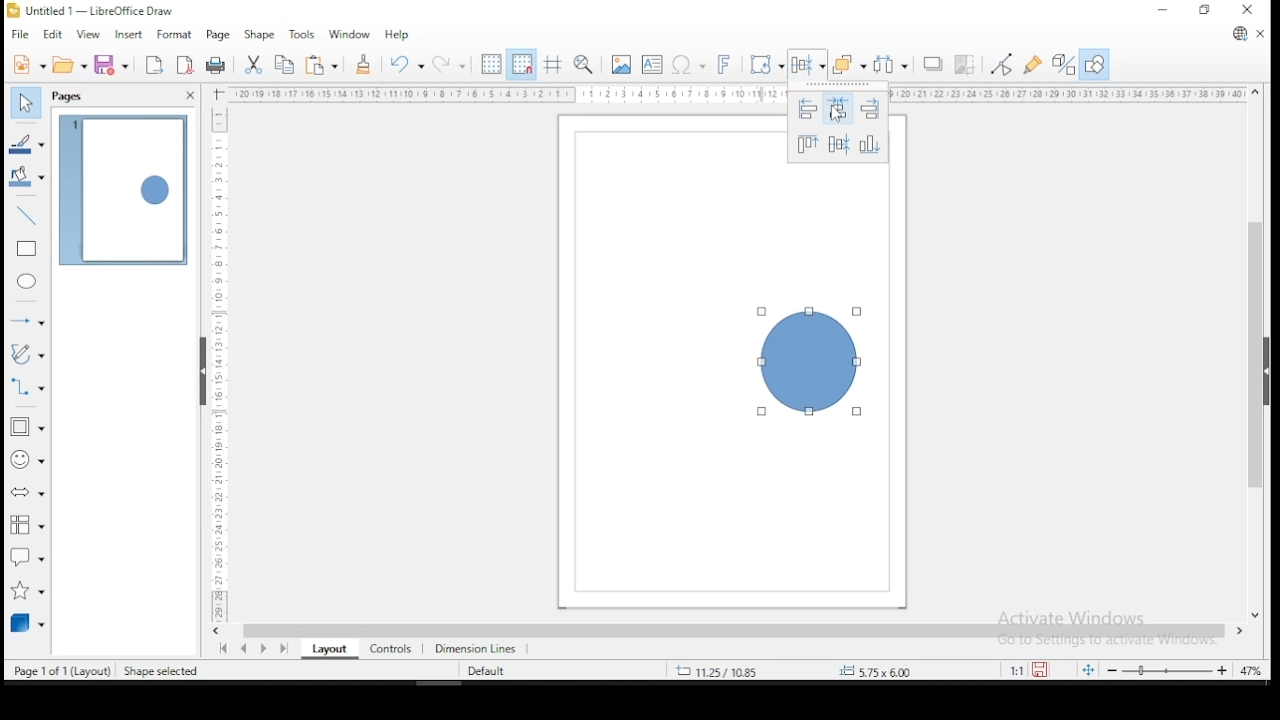 This screenshot has height=720, width=1280. Describe the element at coordinates (892, 64) in the screenshot. I see `select at leat three items to distribute` at that location.